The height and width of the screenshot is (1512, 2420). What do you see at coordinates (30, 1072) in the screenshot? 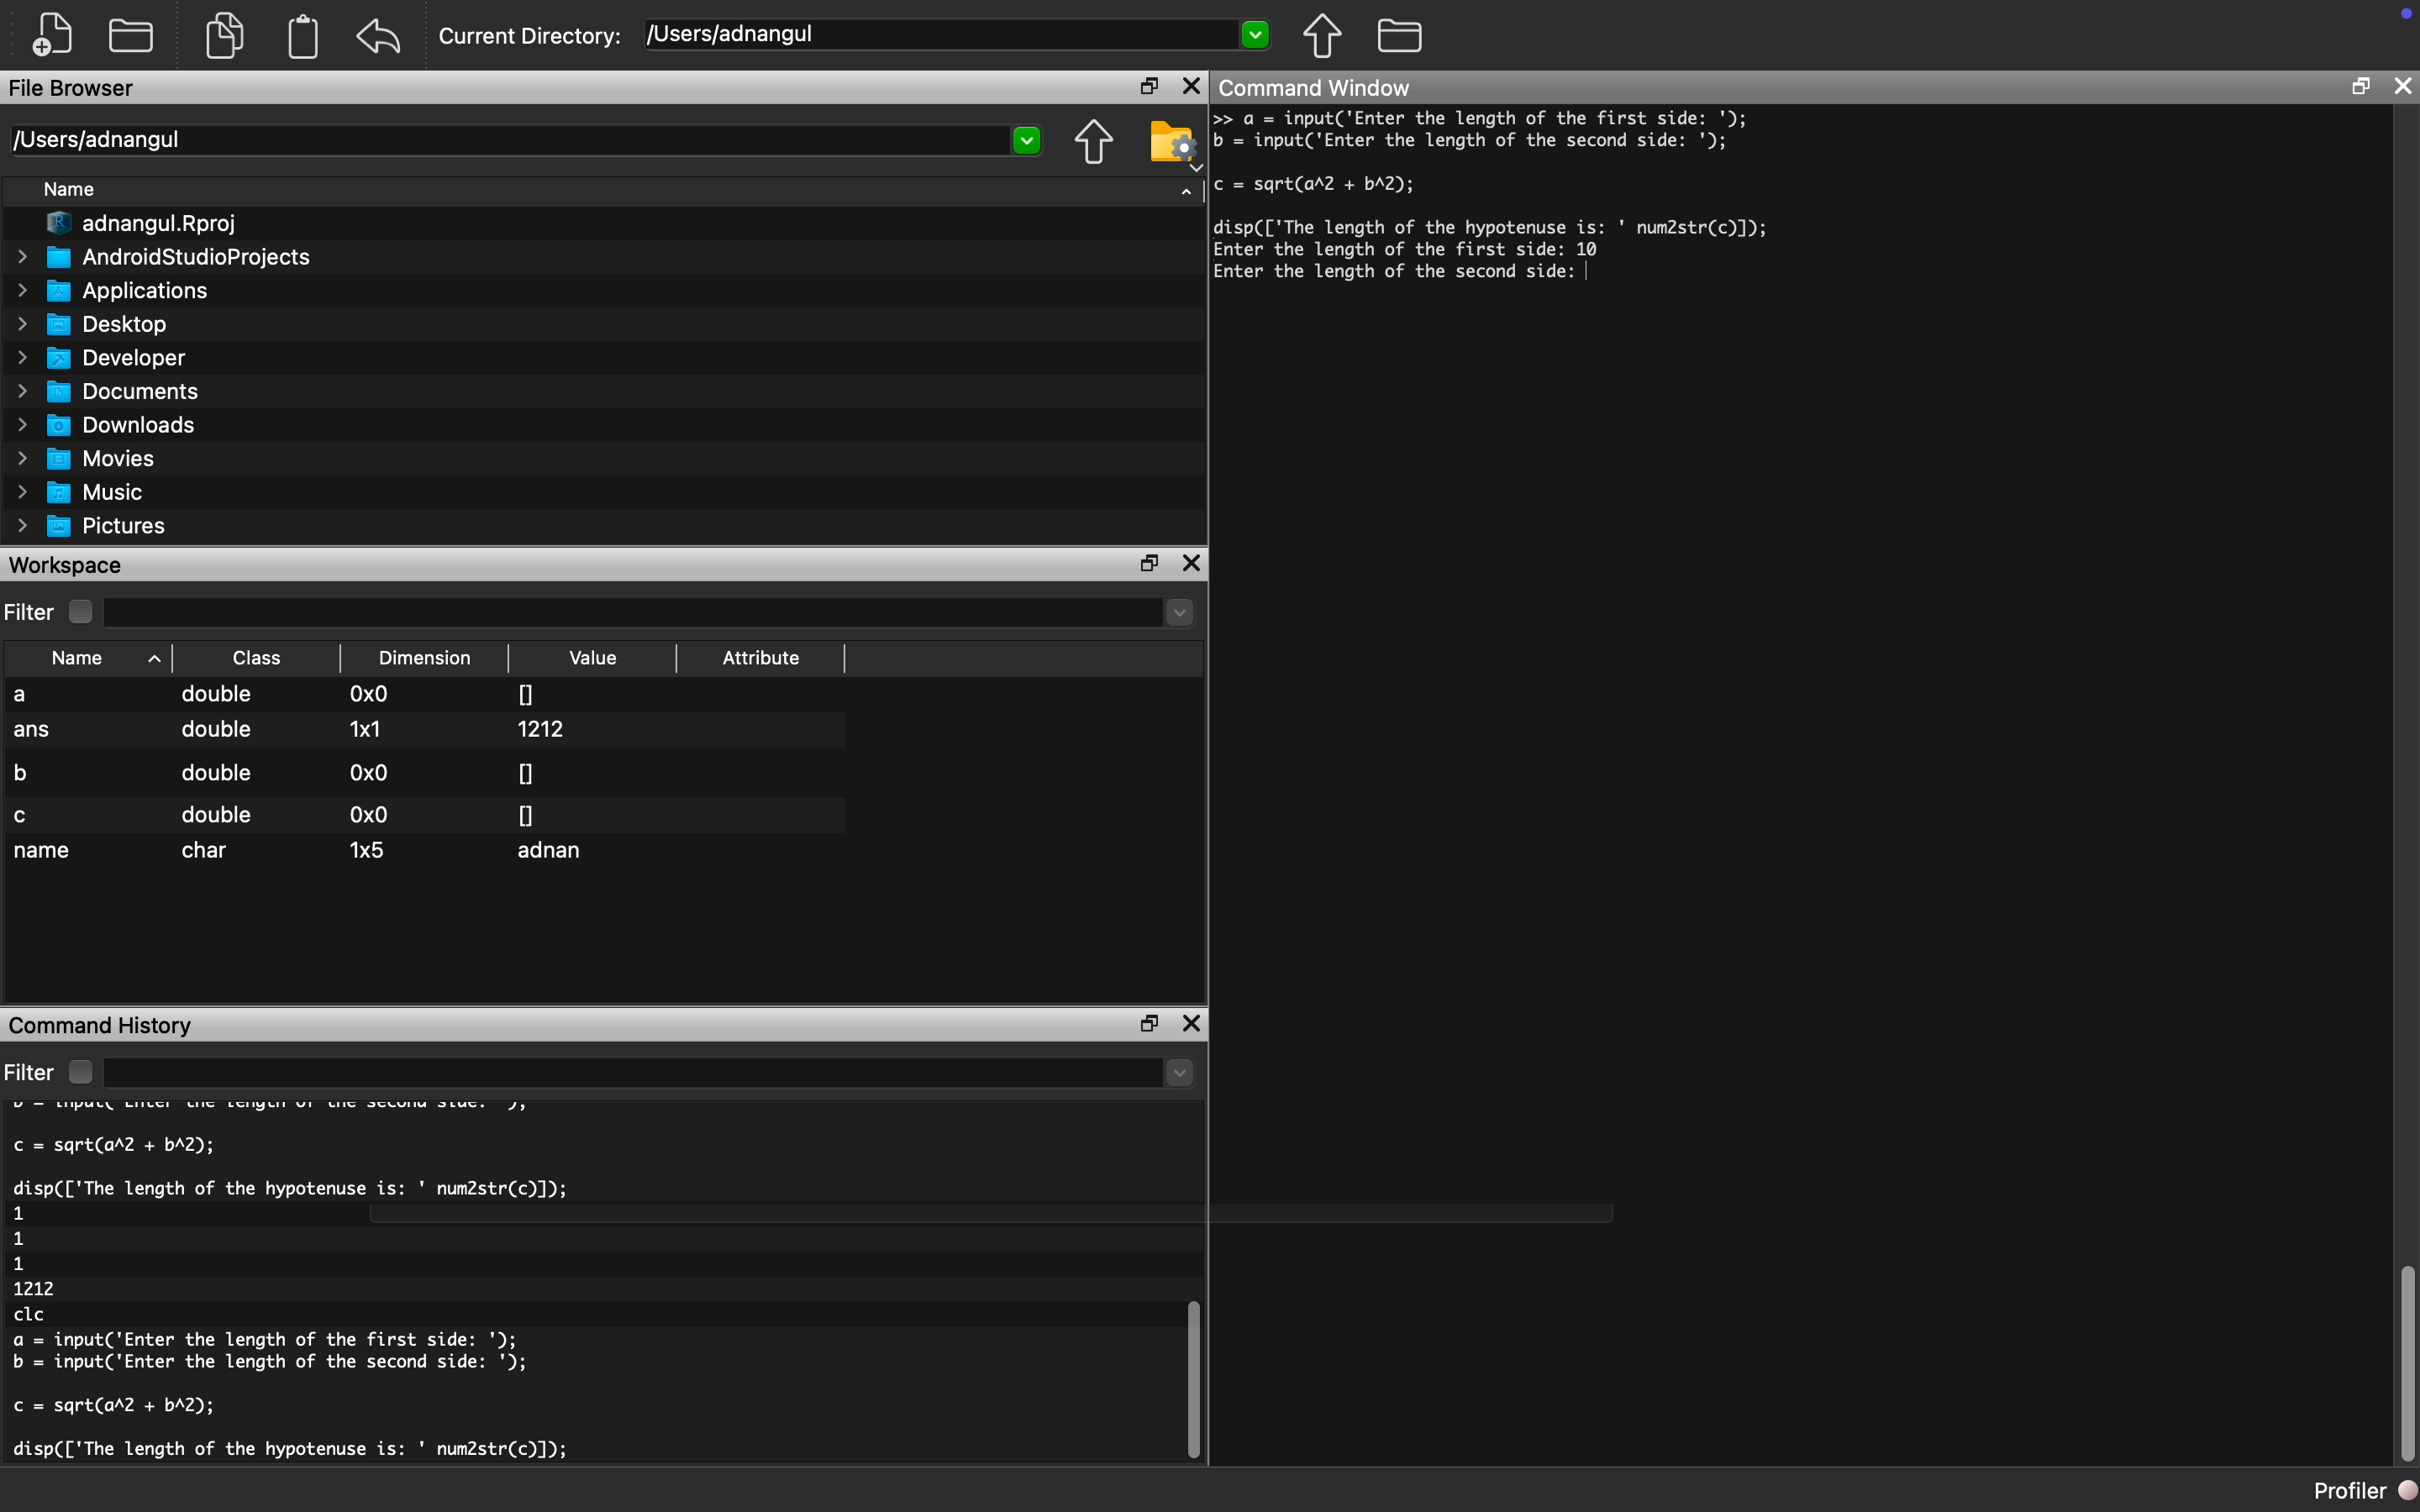
I see `filter` at bounding box center [30, 1072].